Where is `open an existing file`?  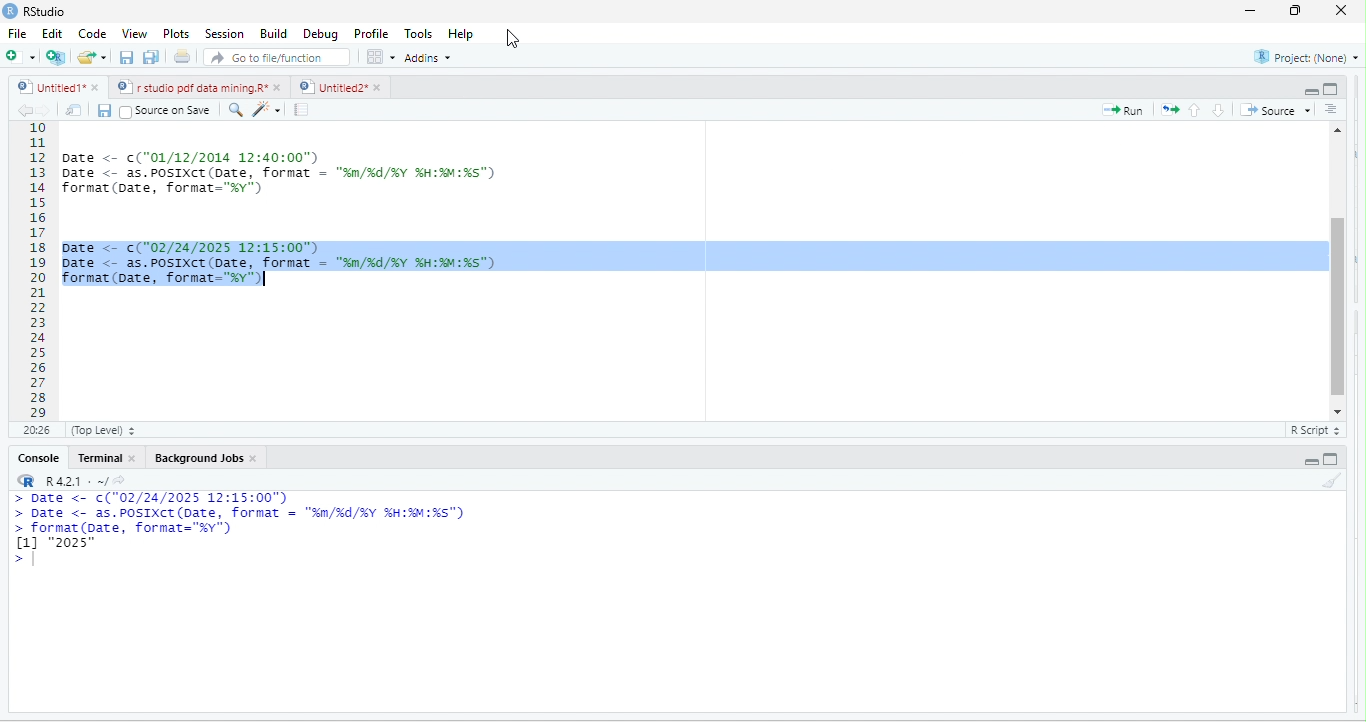 open an existing file is located at coordinates (93, 57).